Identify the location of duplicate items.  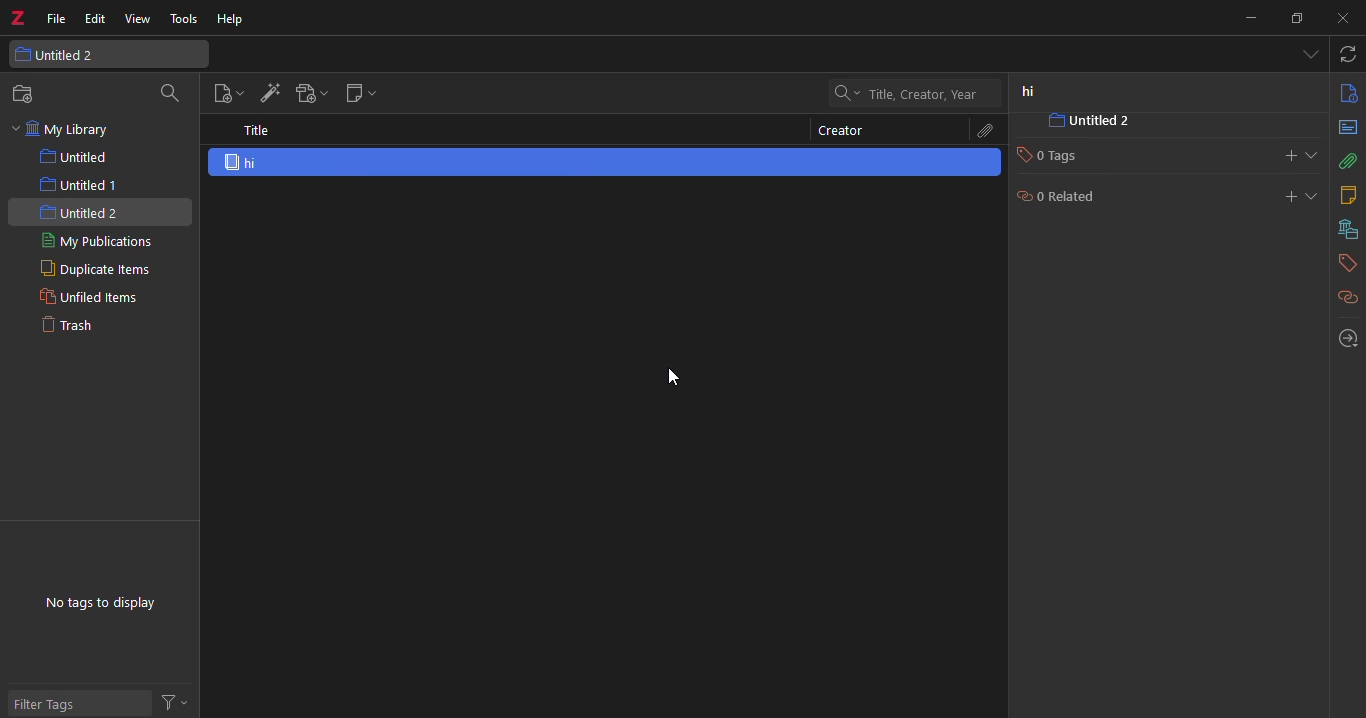
(91, 269).